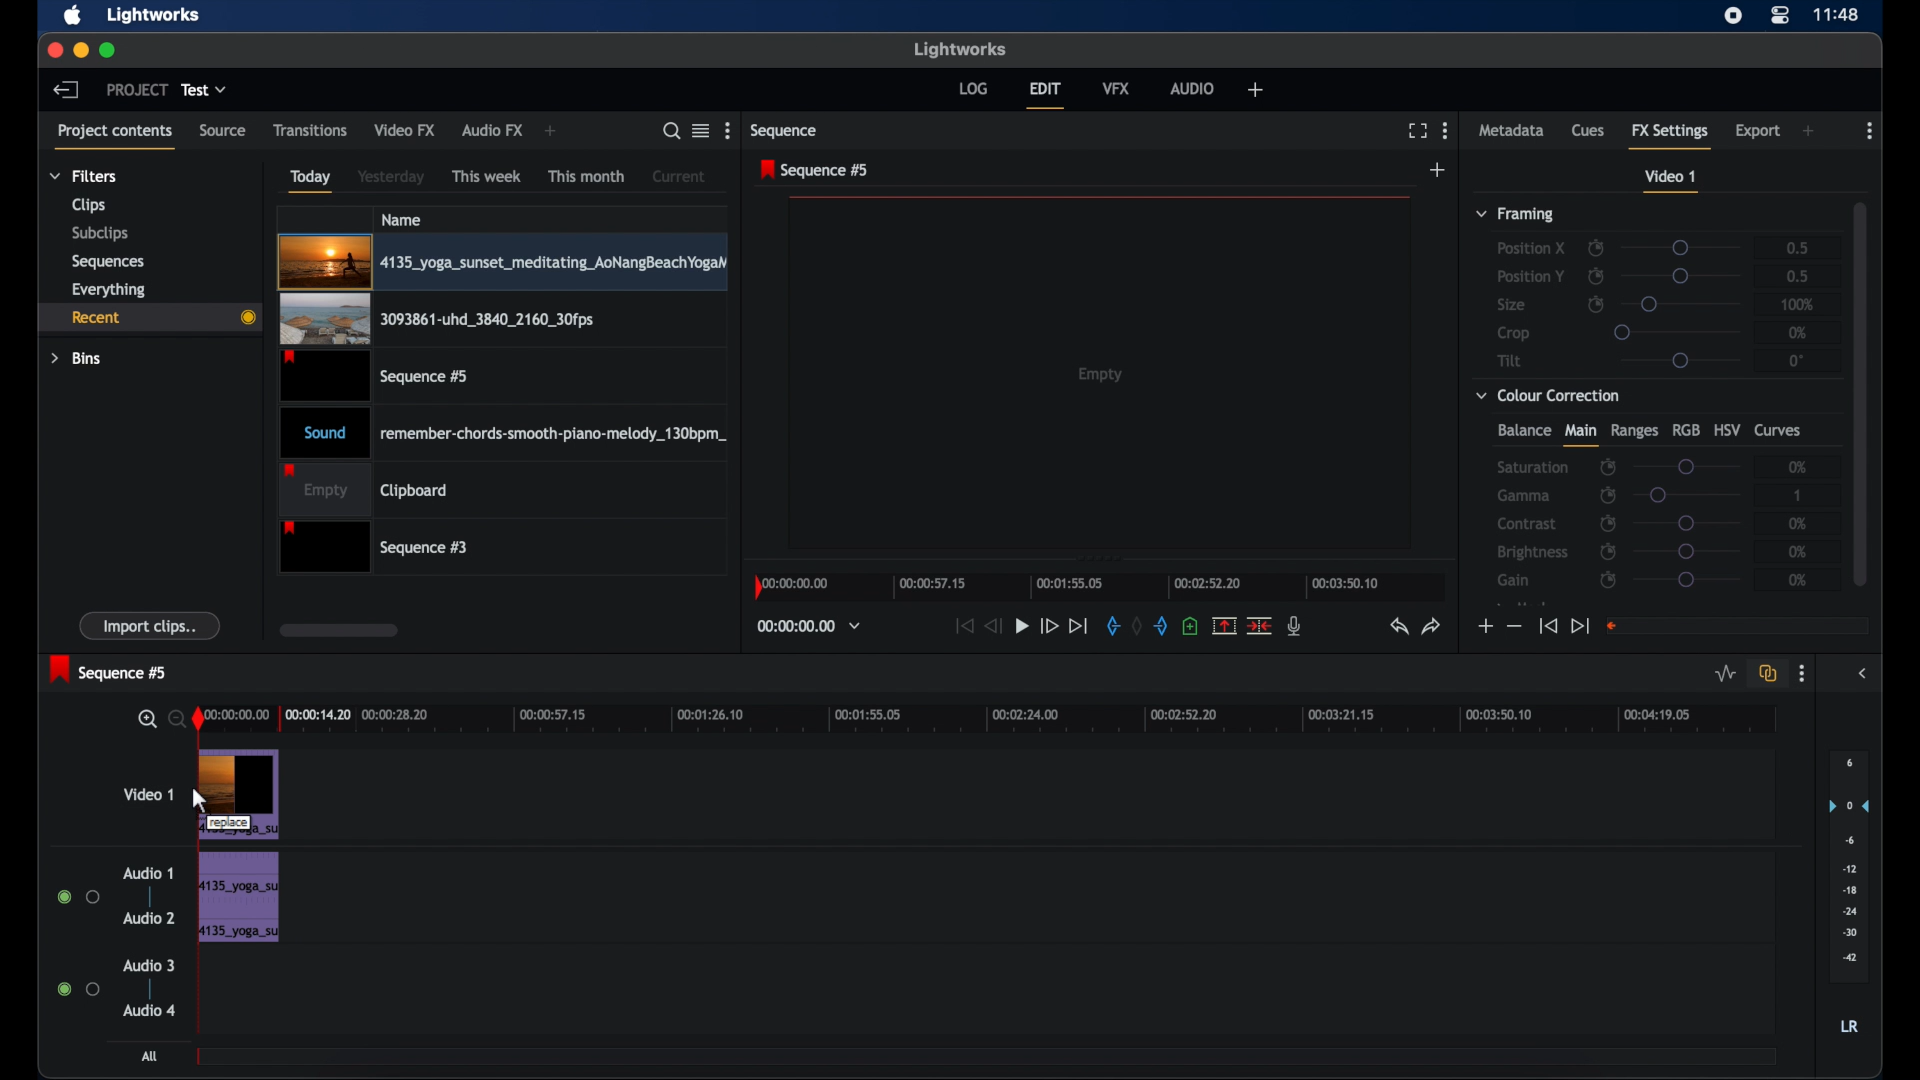 Image resolution: width=1920 pixels, height=1080 pixels. I want to click on fx settings, so click(1672, 135).